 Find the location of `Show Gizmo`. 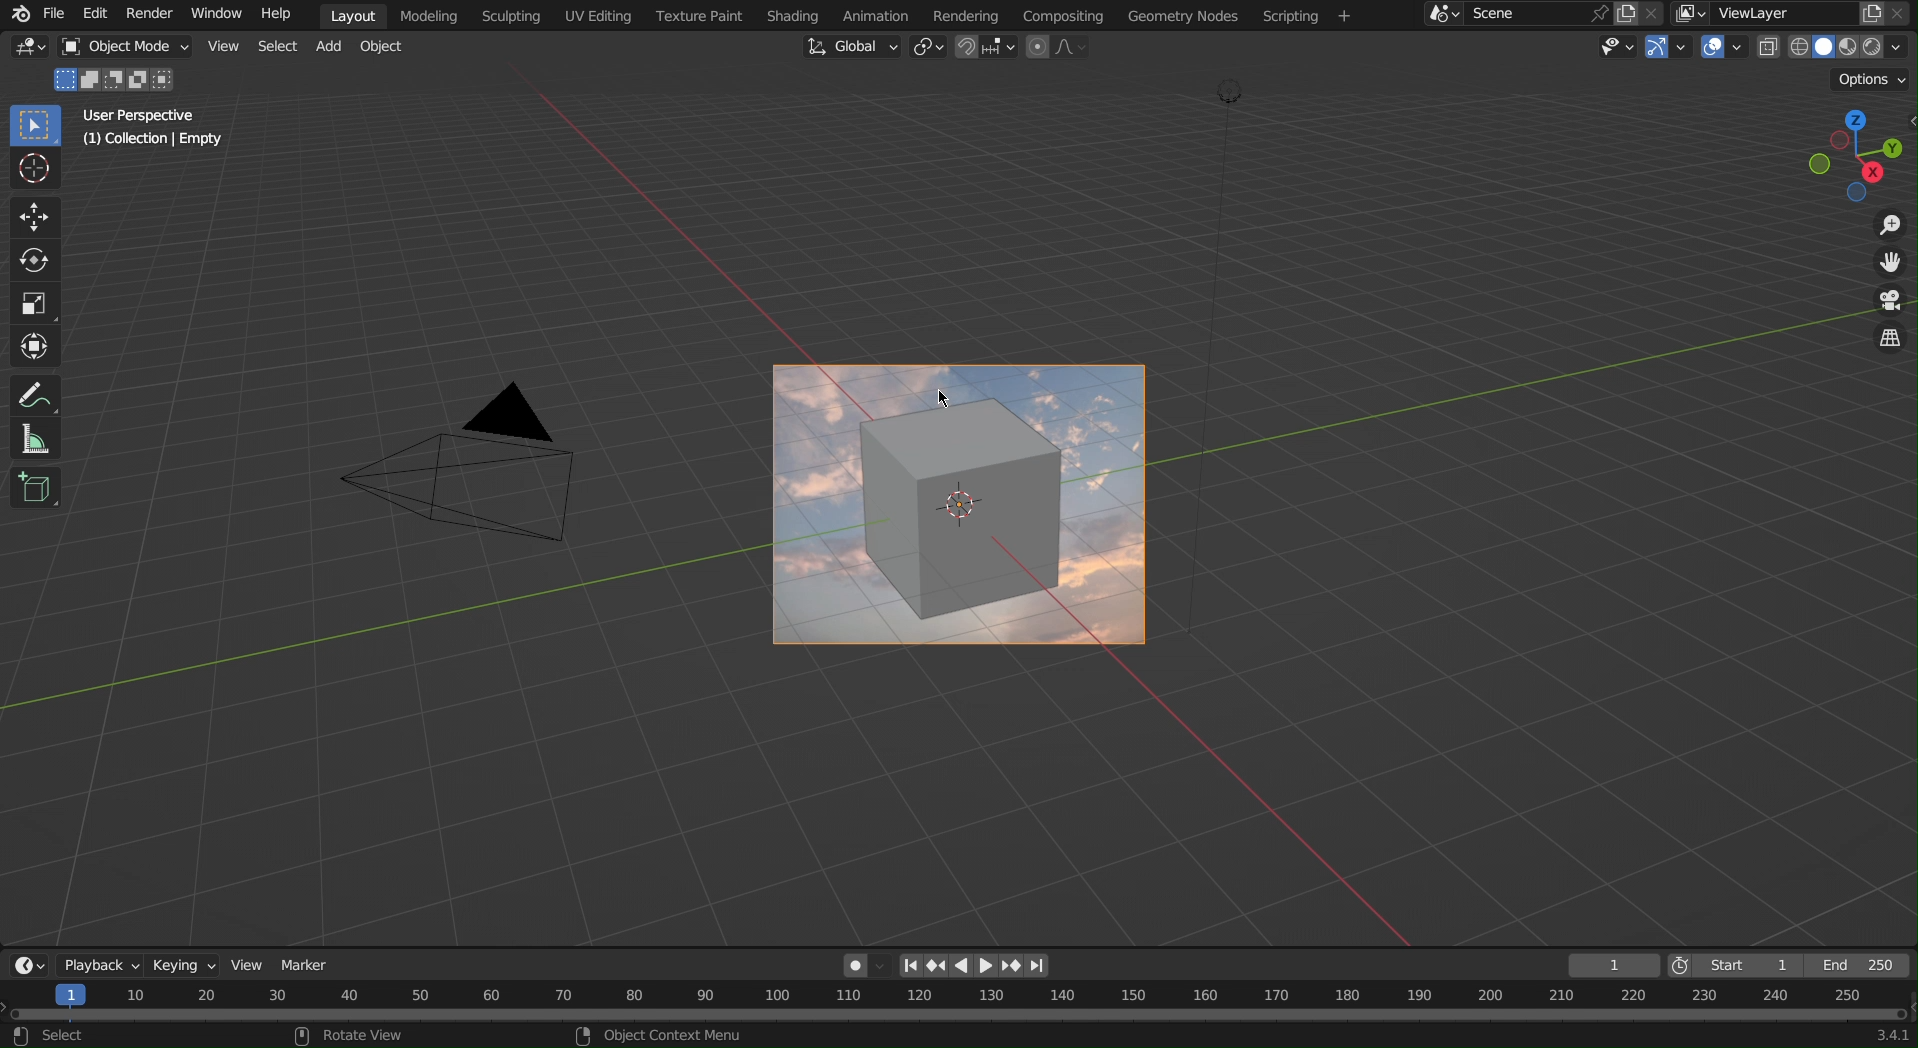

Show Gizmo is located at coordinates (1667, 49).